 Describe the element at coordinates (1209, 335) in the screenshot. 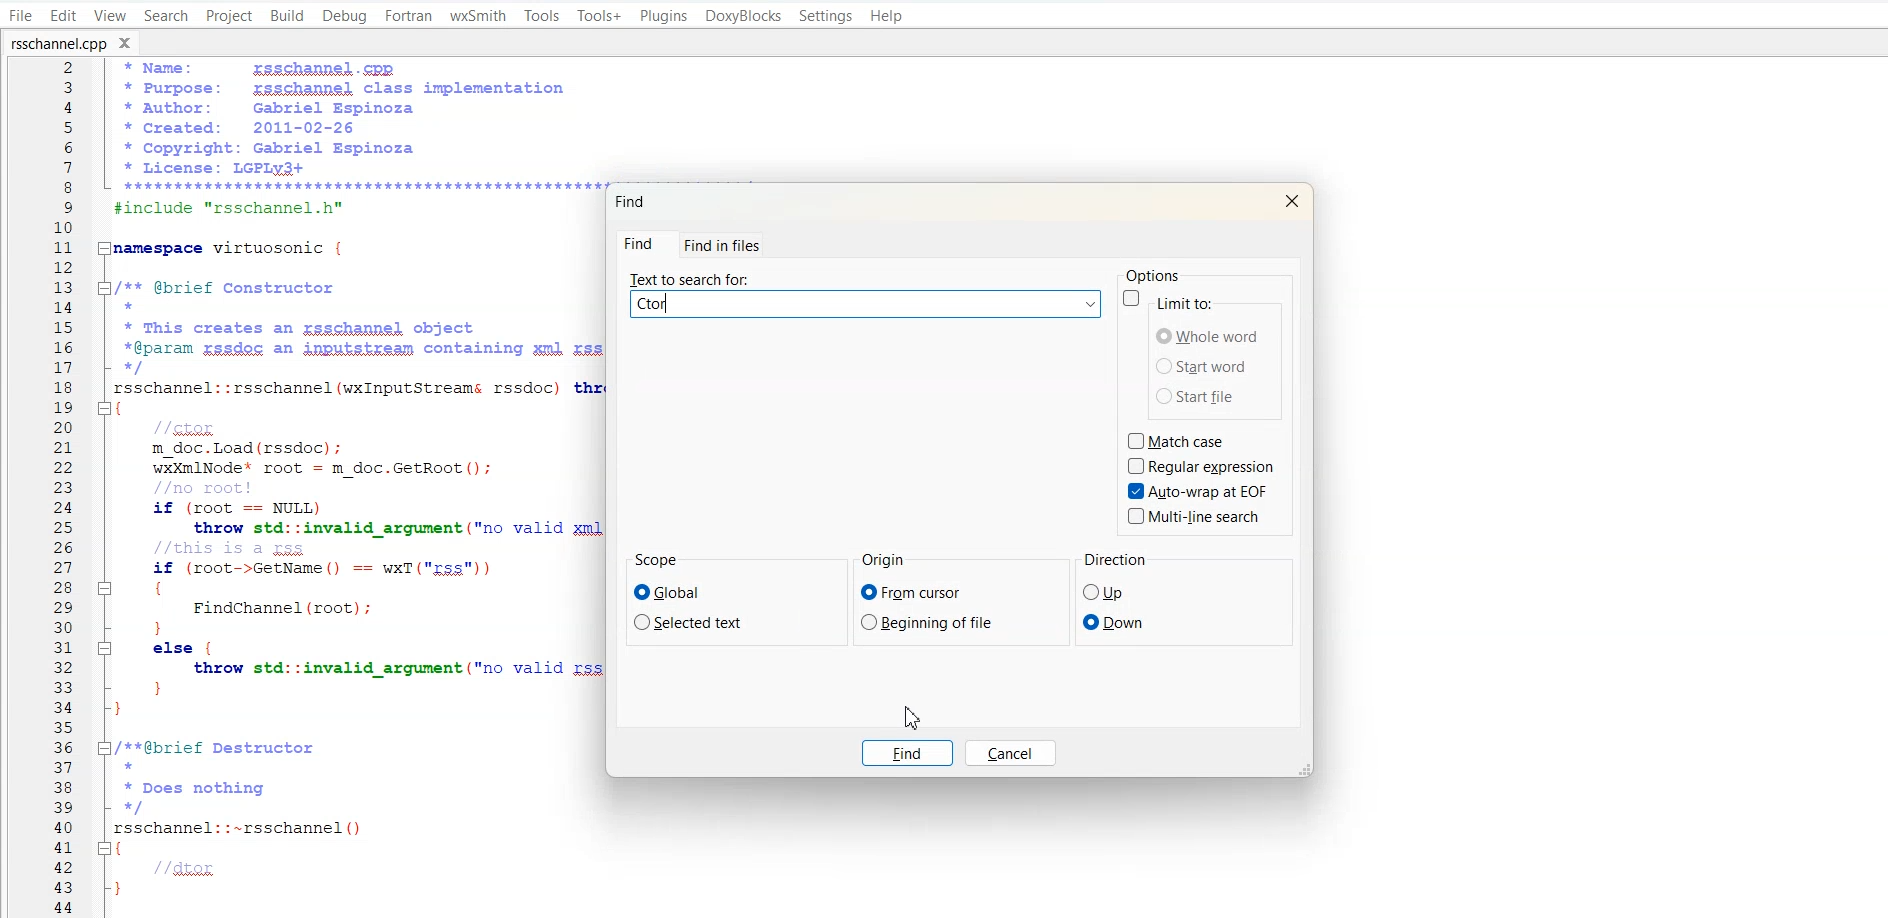

I see `Whole word` at that location.